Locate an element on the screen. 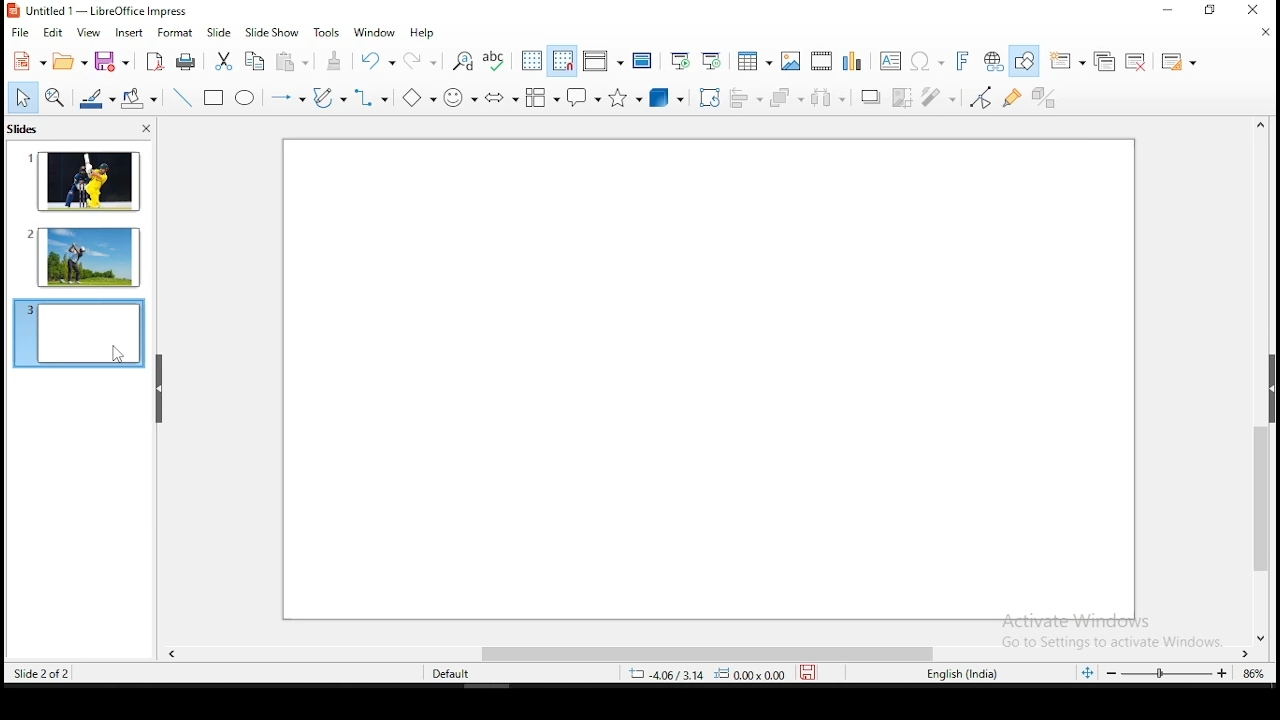 This screenshot has width=1280, height=720. duplicate slide is located at coordinates (1105, 62).